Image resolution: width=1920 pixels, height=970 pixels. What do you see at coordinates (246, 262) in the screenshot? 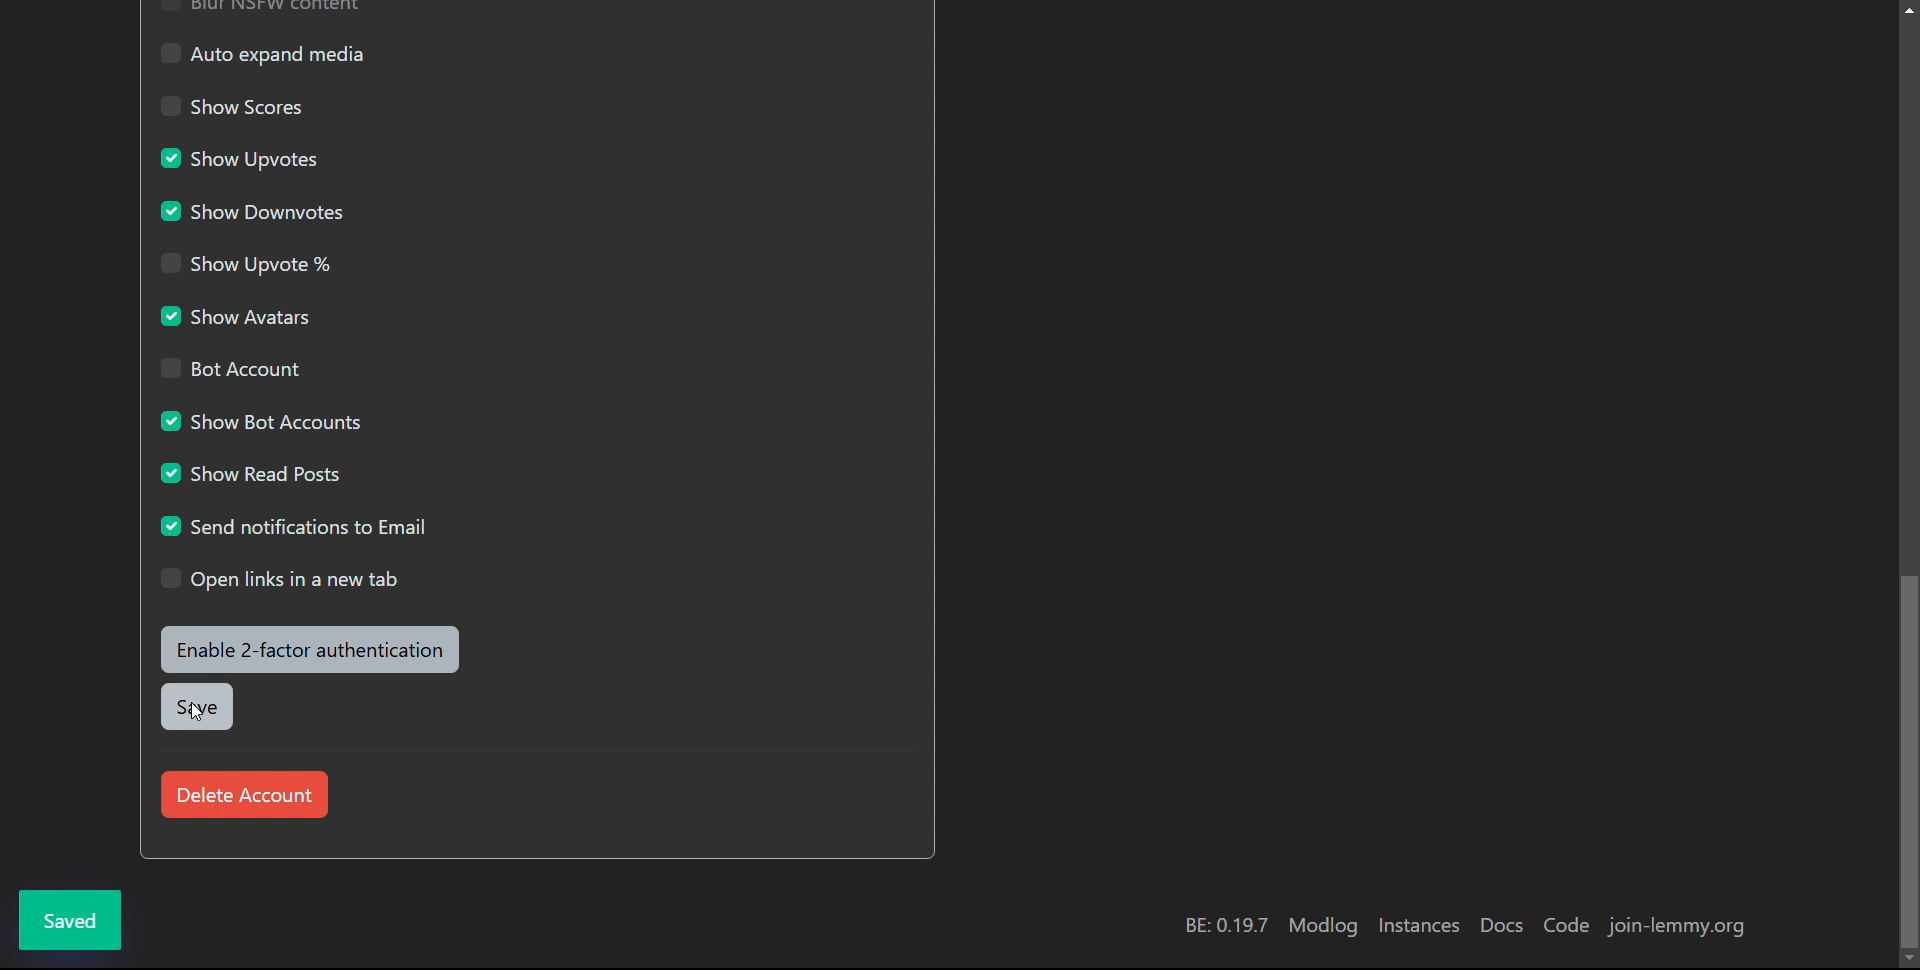
I see `show upvote %` at bounding box center [246, 262].